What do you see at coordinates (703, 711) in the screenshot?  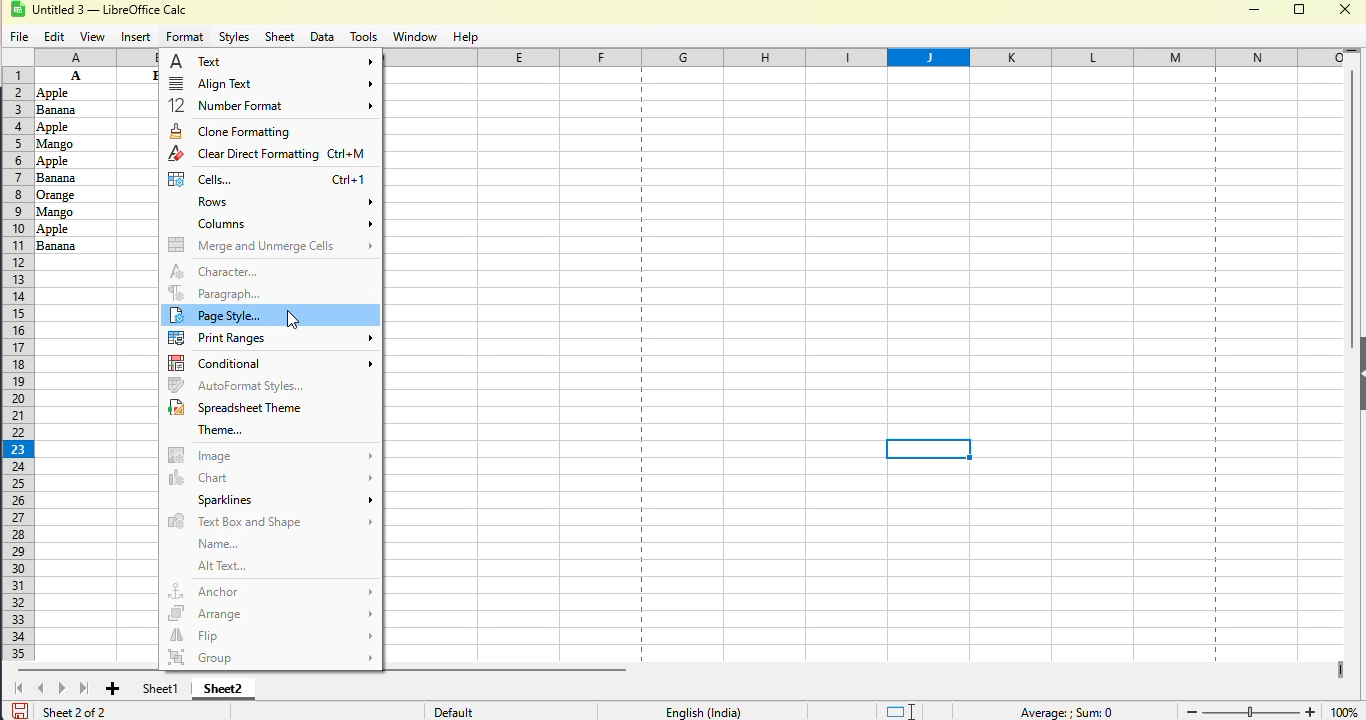 I see `English (India)` at bounding box center [703, 711].